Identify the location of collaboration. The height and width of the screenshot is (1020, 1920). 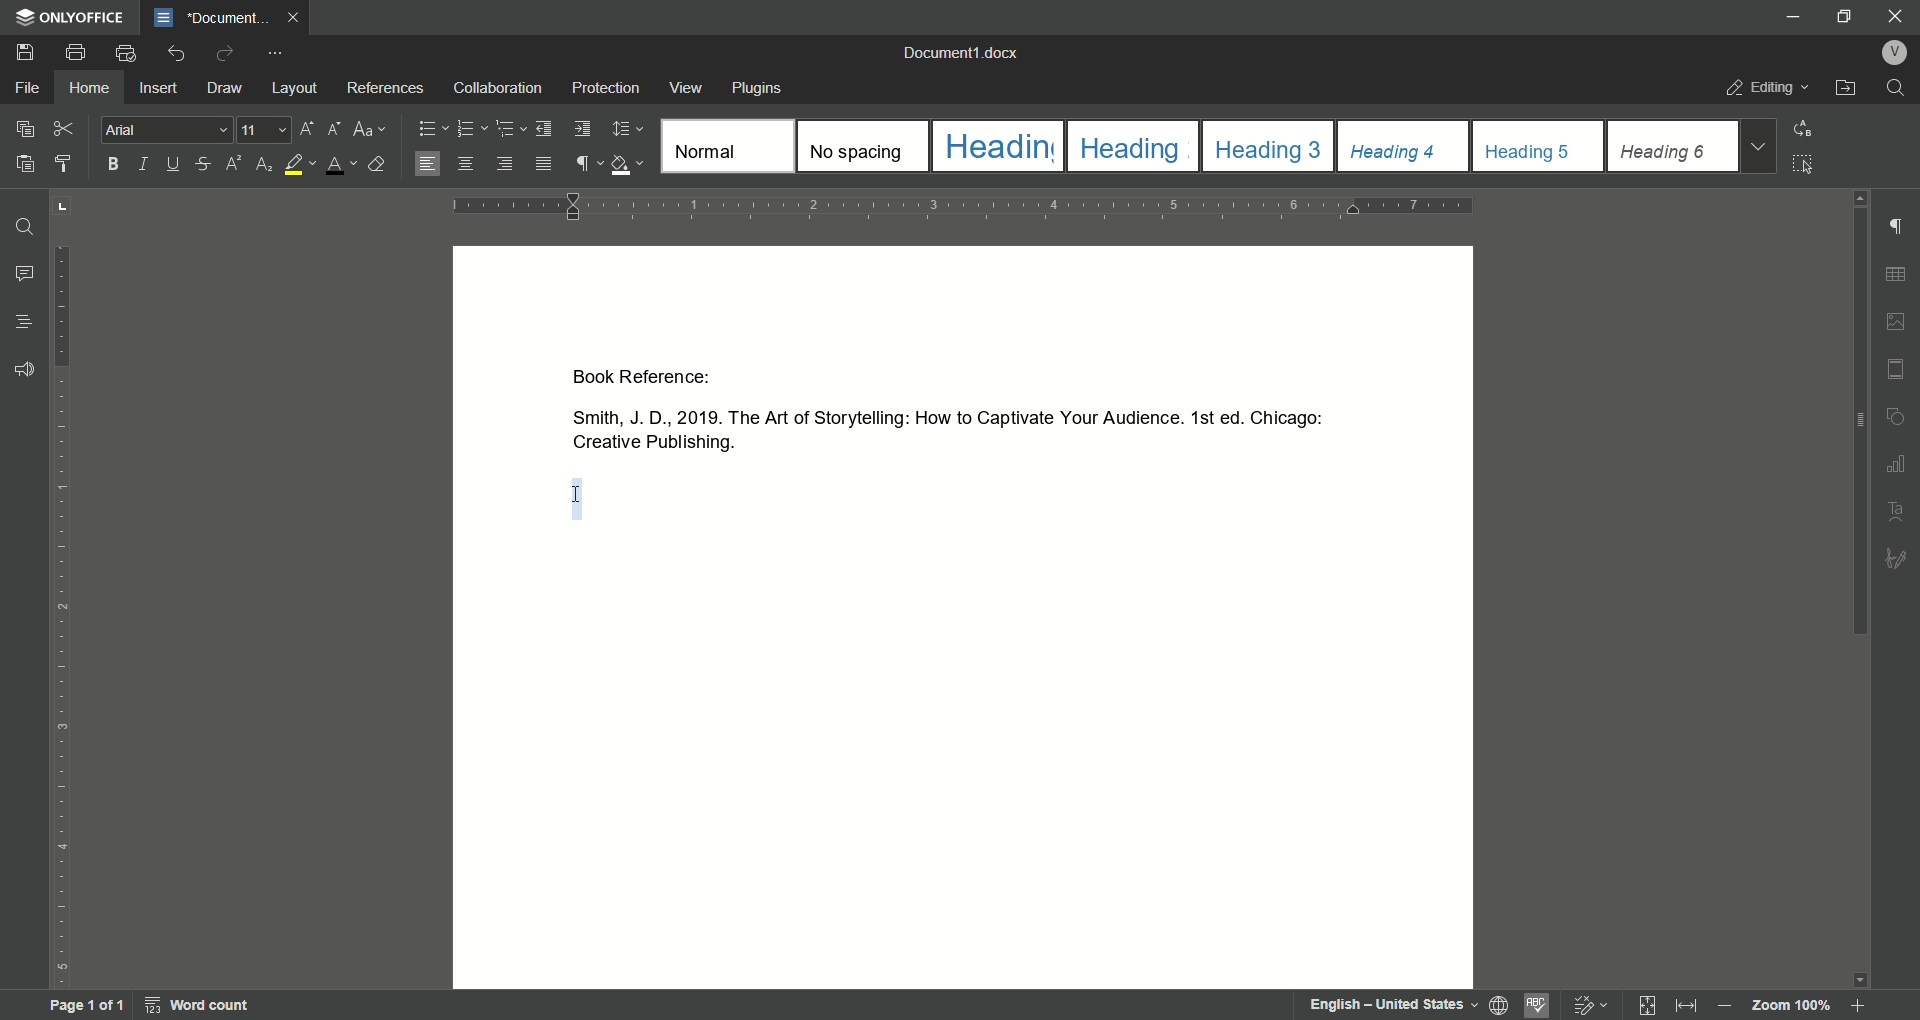
(502, 88).